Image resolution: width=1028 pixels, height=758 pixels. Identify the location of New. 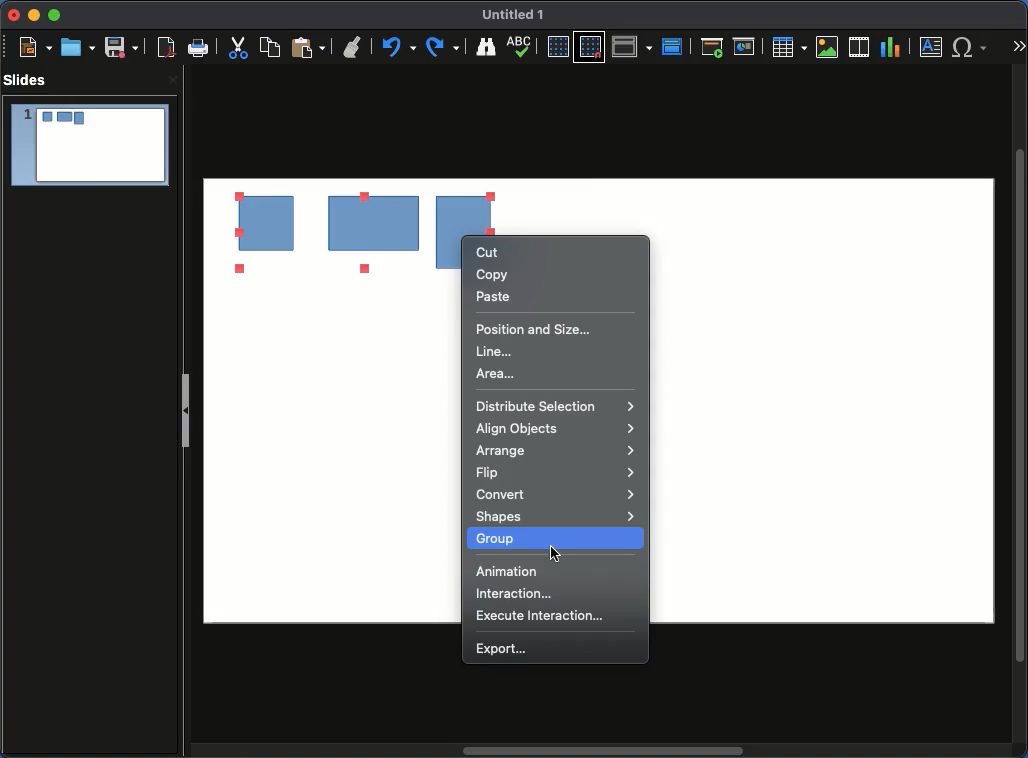
(35, 47).